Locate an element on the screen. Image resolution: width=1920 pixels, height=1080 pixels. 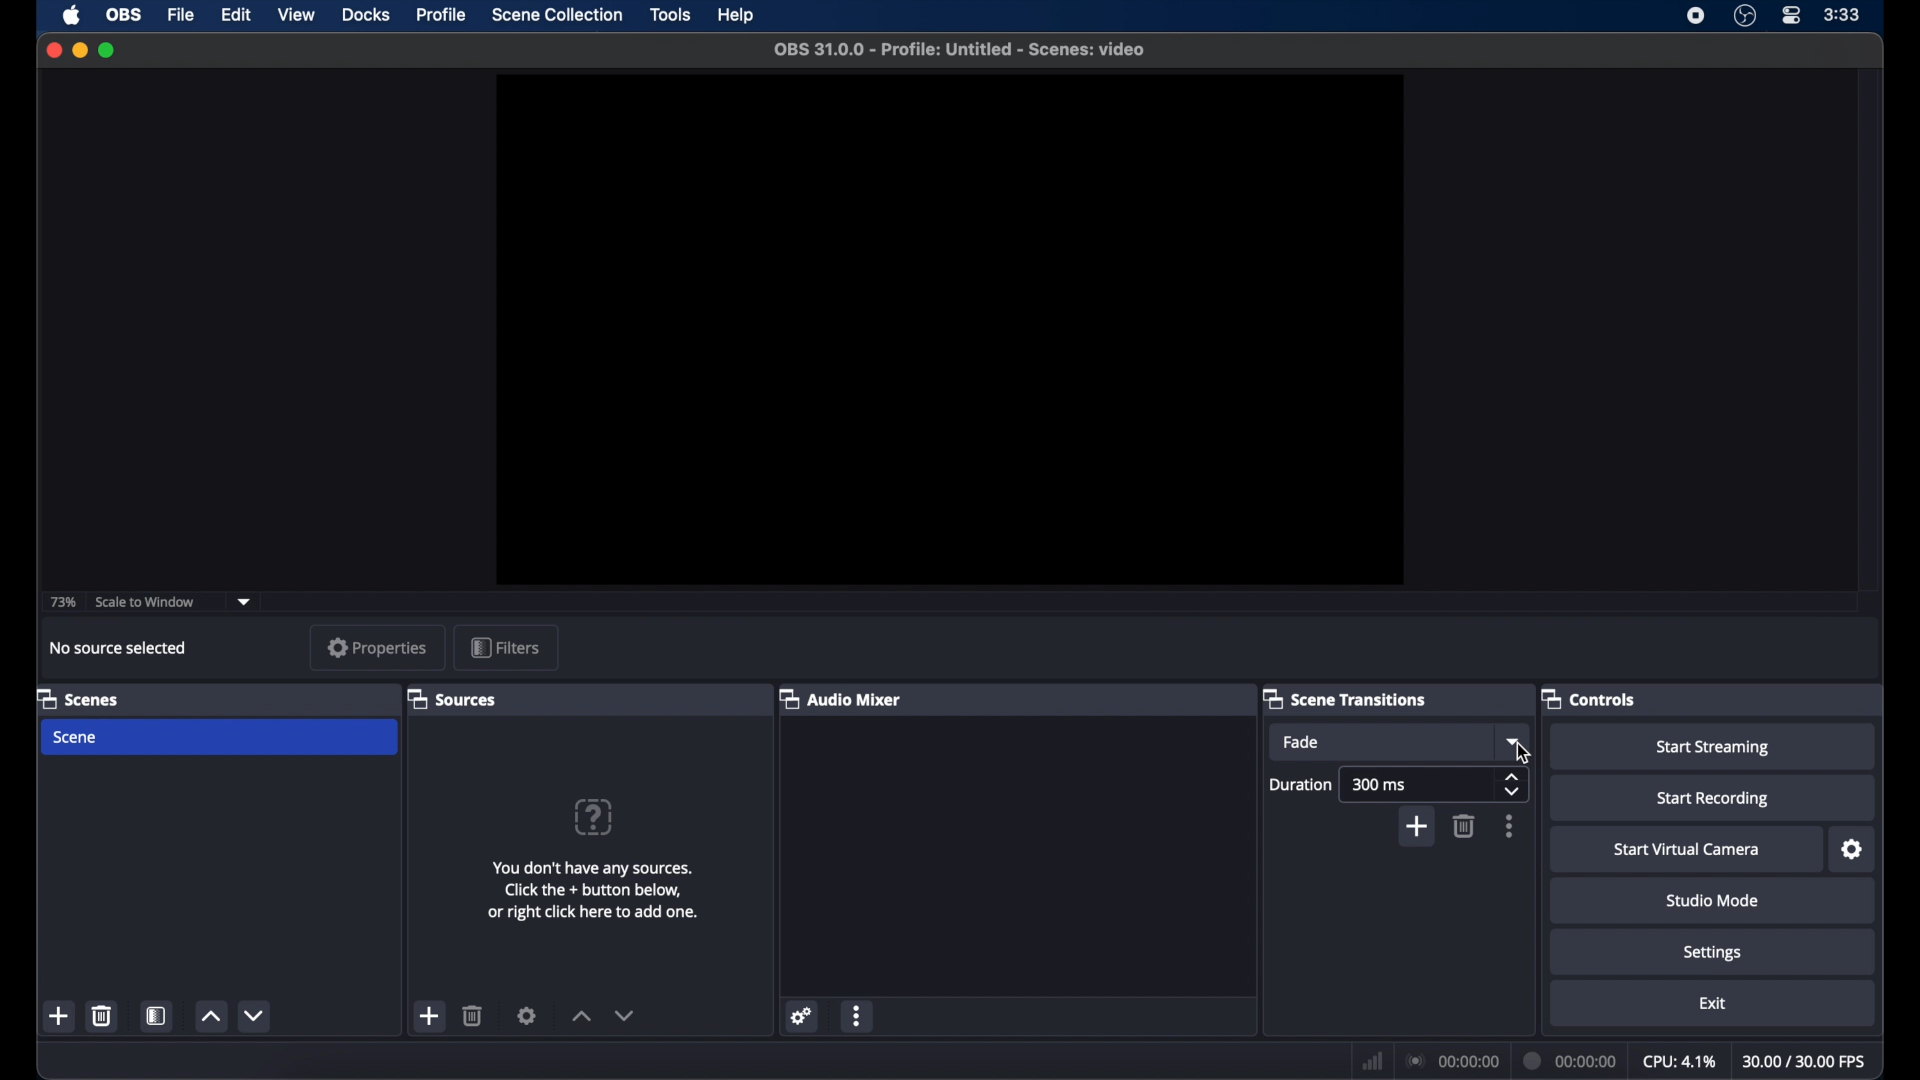
settings is located at coordinates (803, 1016).